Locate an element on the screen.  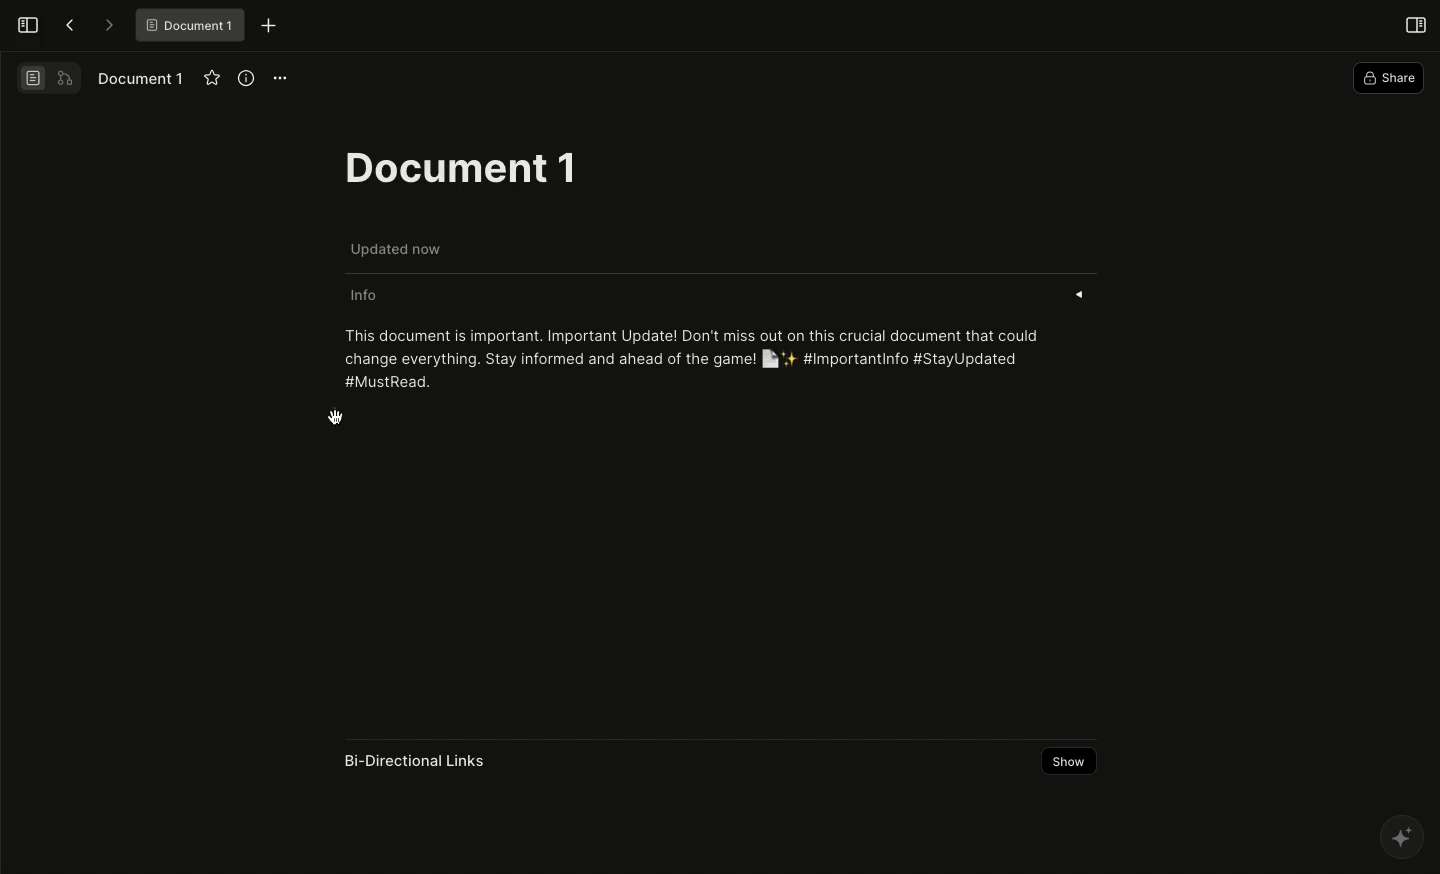
This document is important. Important Update! Don't miss out on this crucial document that could
change everything. Stay informed and ahead of the game! [ly #Importantinfo #StayUpdated
#MustRead. is located at coordinates (691, 358).